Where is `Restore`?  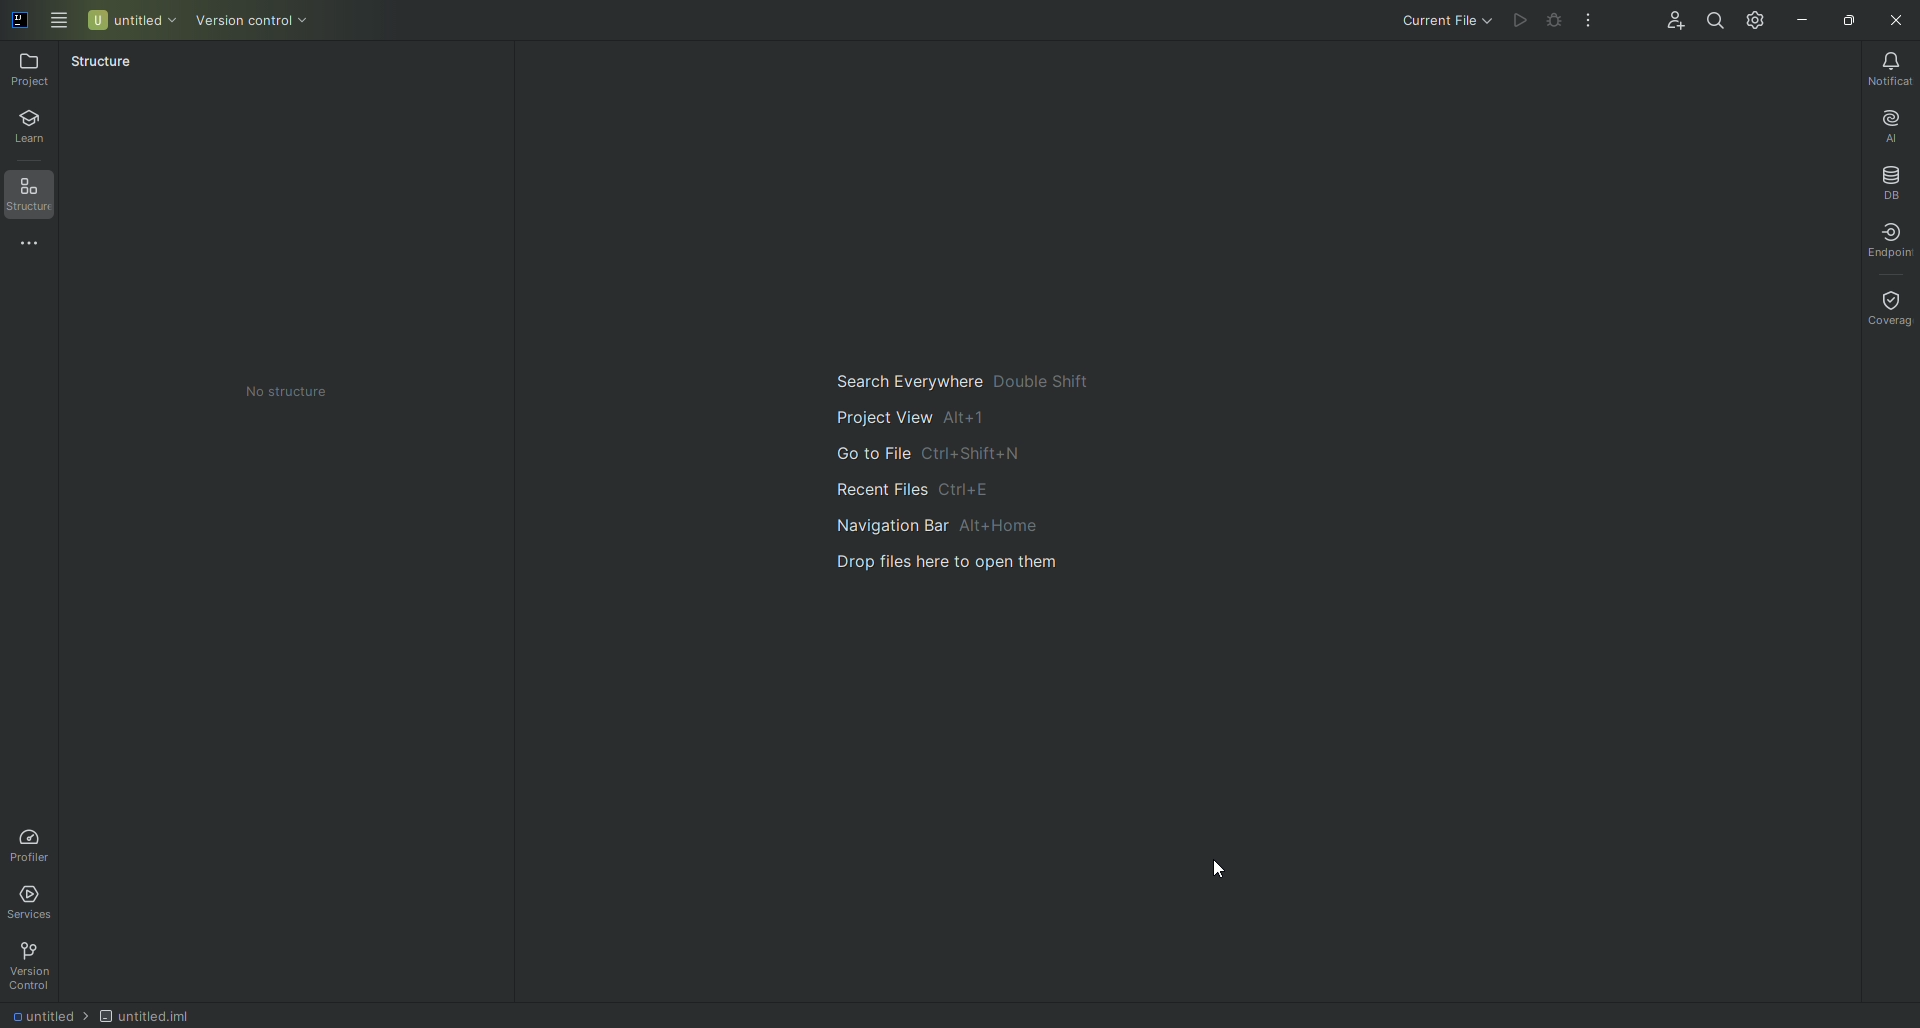
Restore is located at coordinates (1853, 19).